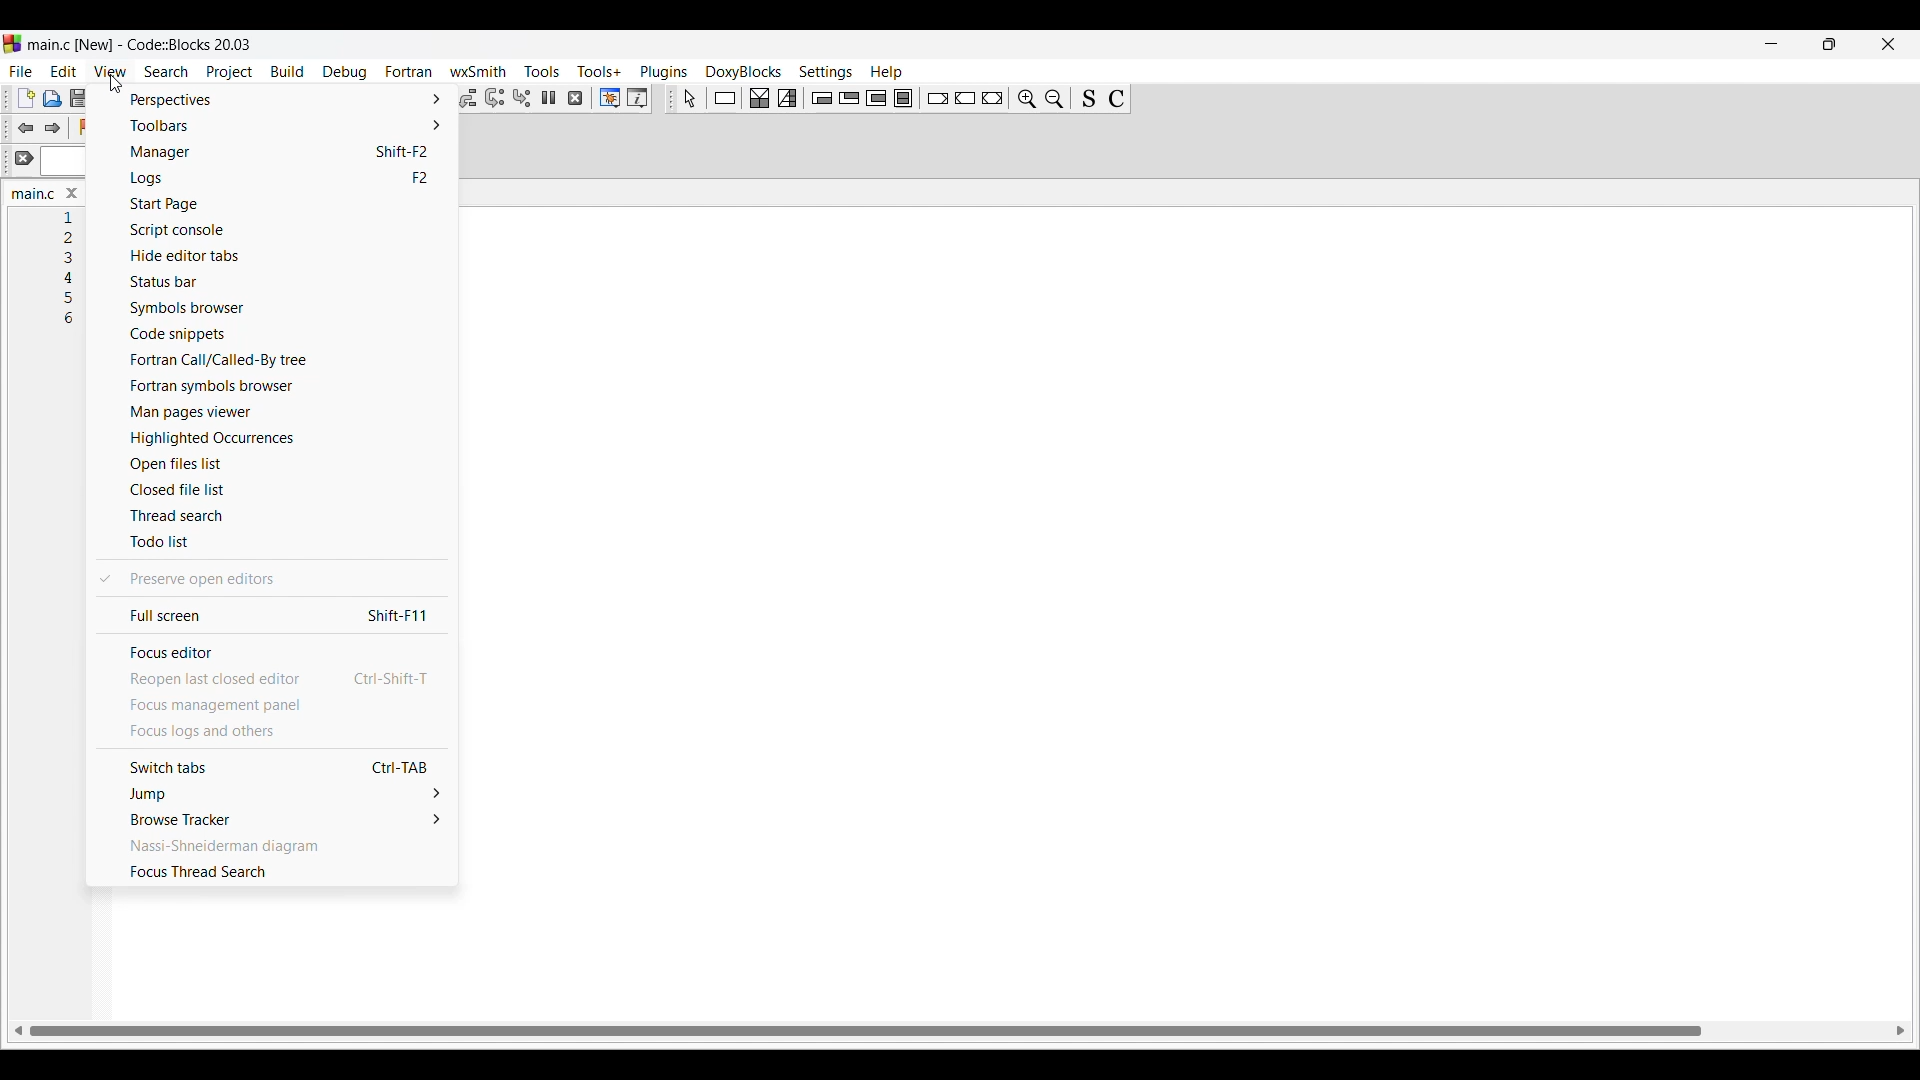  What do you see at coordinates (27, 194) in the screenshot?
I see `Current tab` at bounding box center [27, 194].